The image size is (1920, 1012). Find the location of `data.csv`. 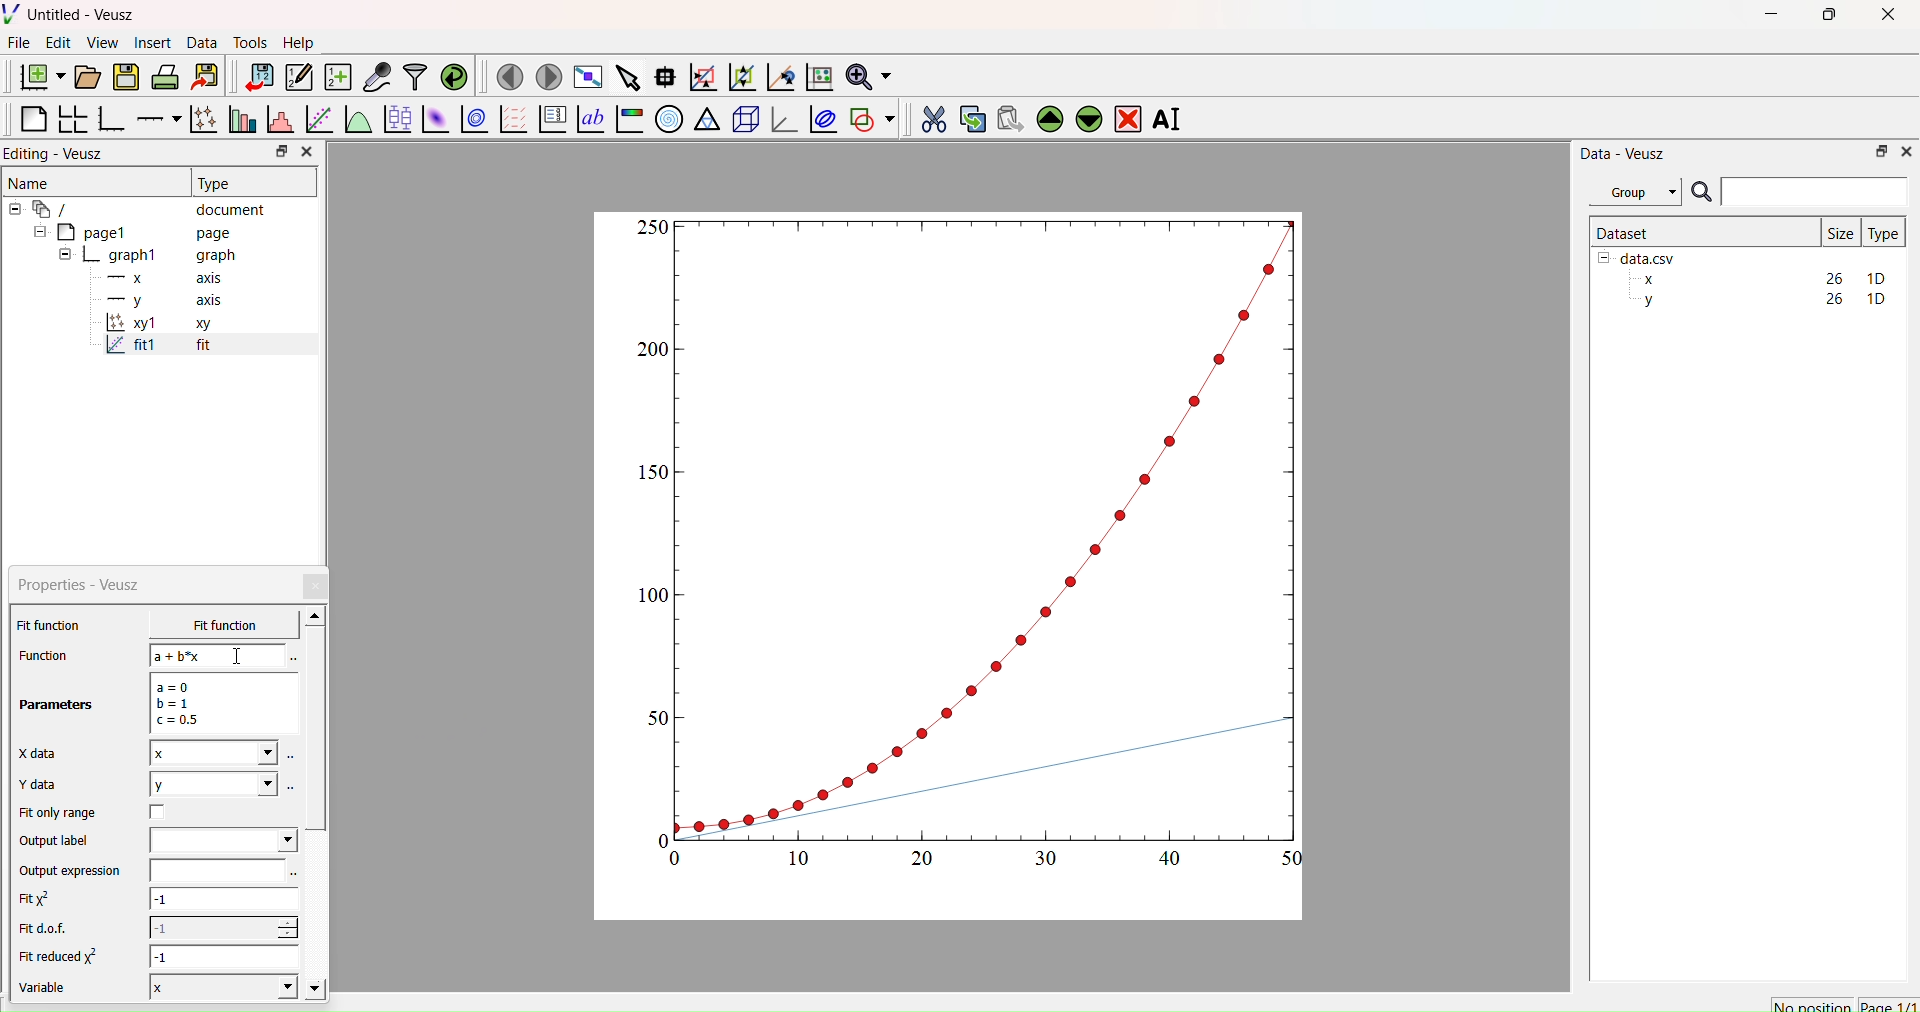

data.csv is located at coordinates (1639, 256).